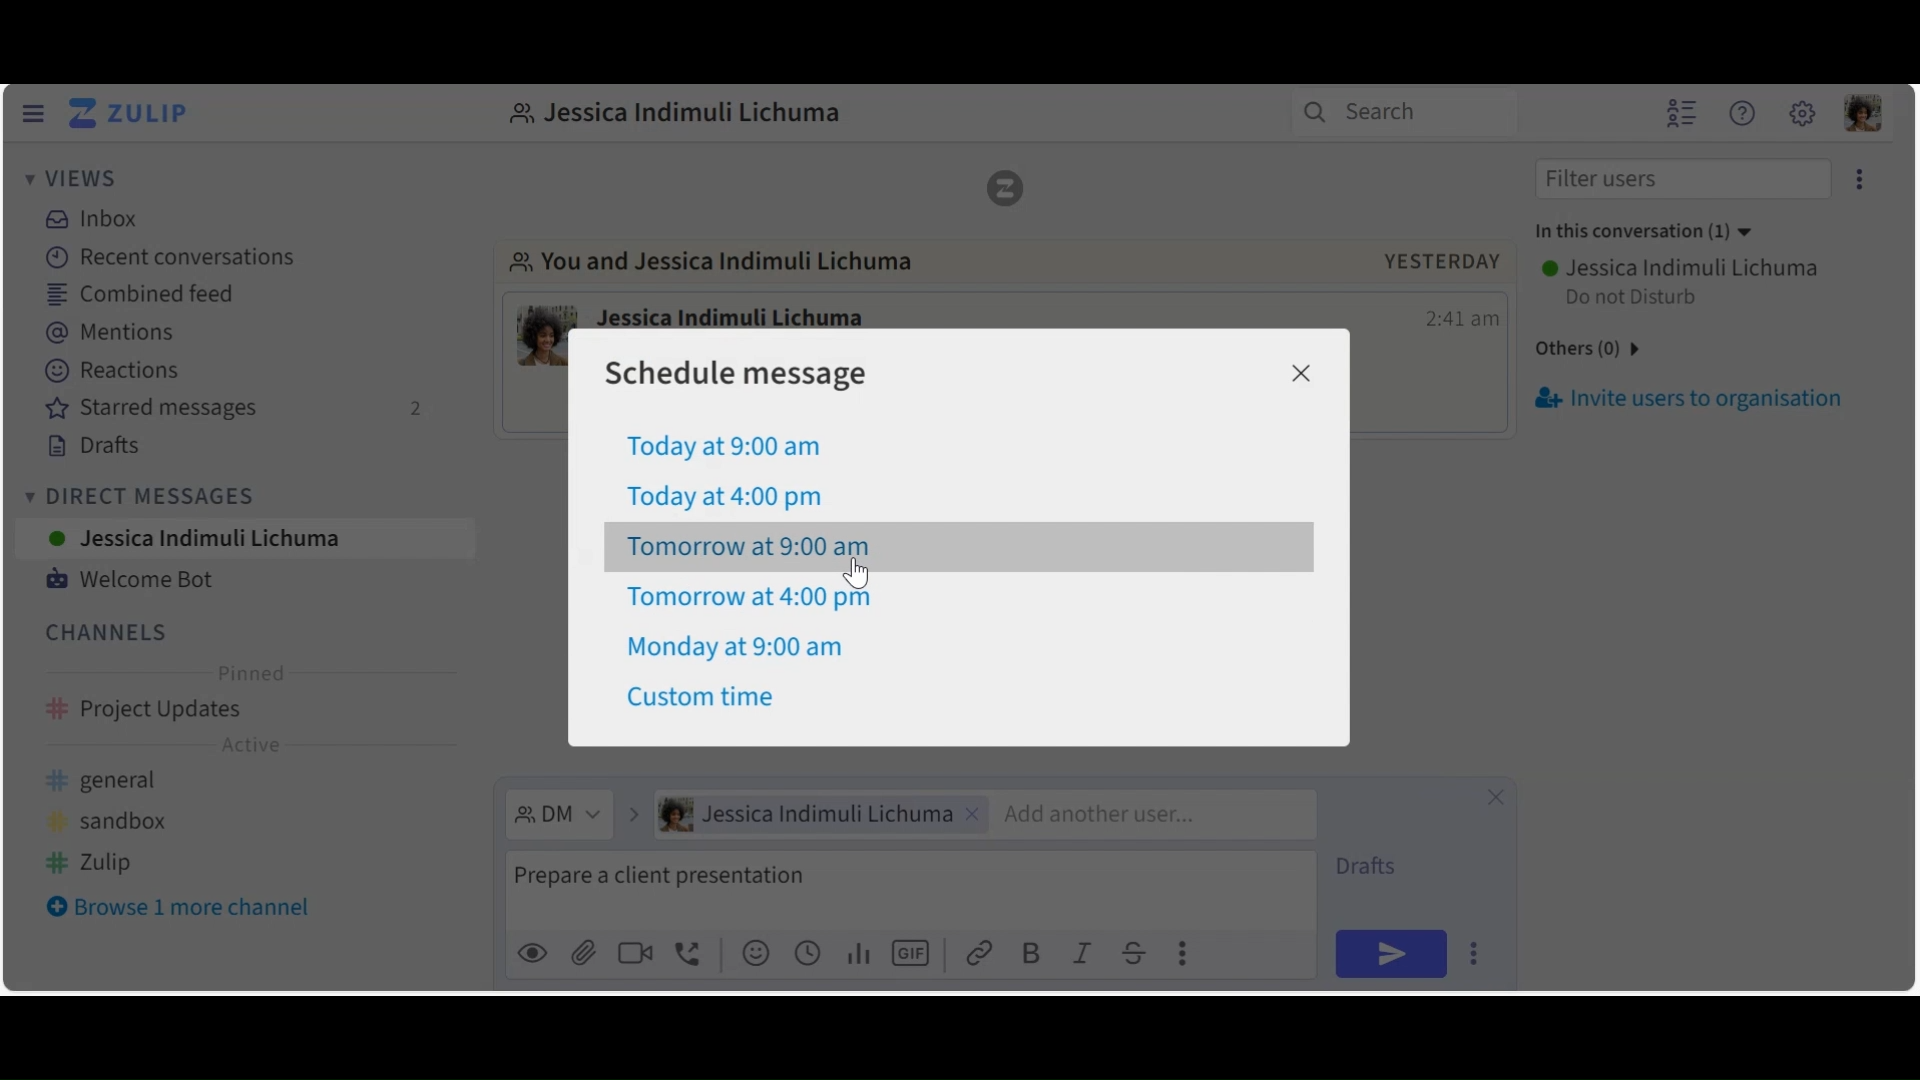 The height and width of the screenshot is (1080, 1920). Describe the element at coordinates (145, 293) in the screenshot. I see `Combined feed` at that location.